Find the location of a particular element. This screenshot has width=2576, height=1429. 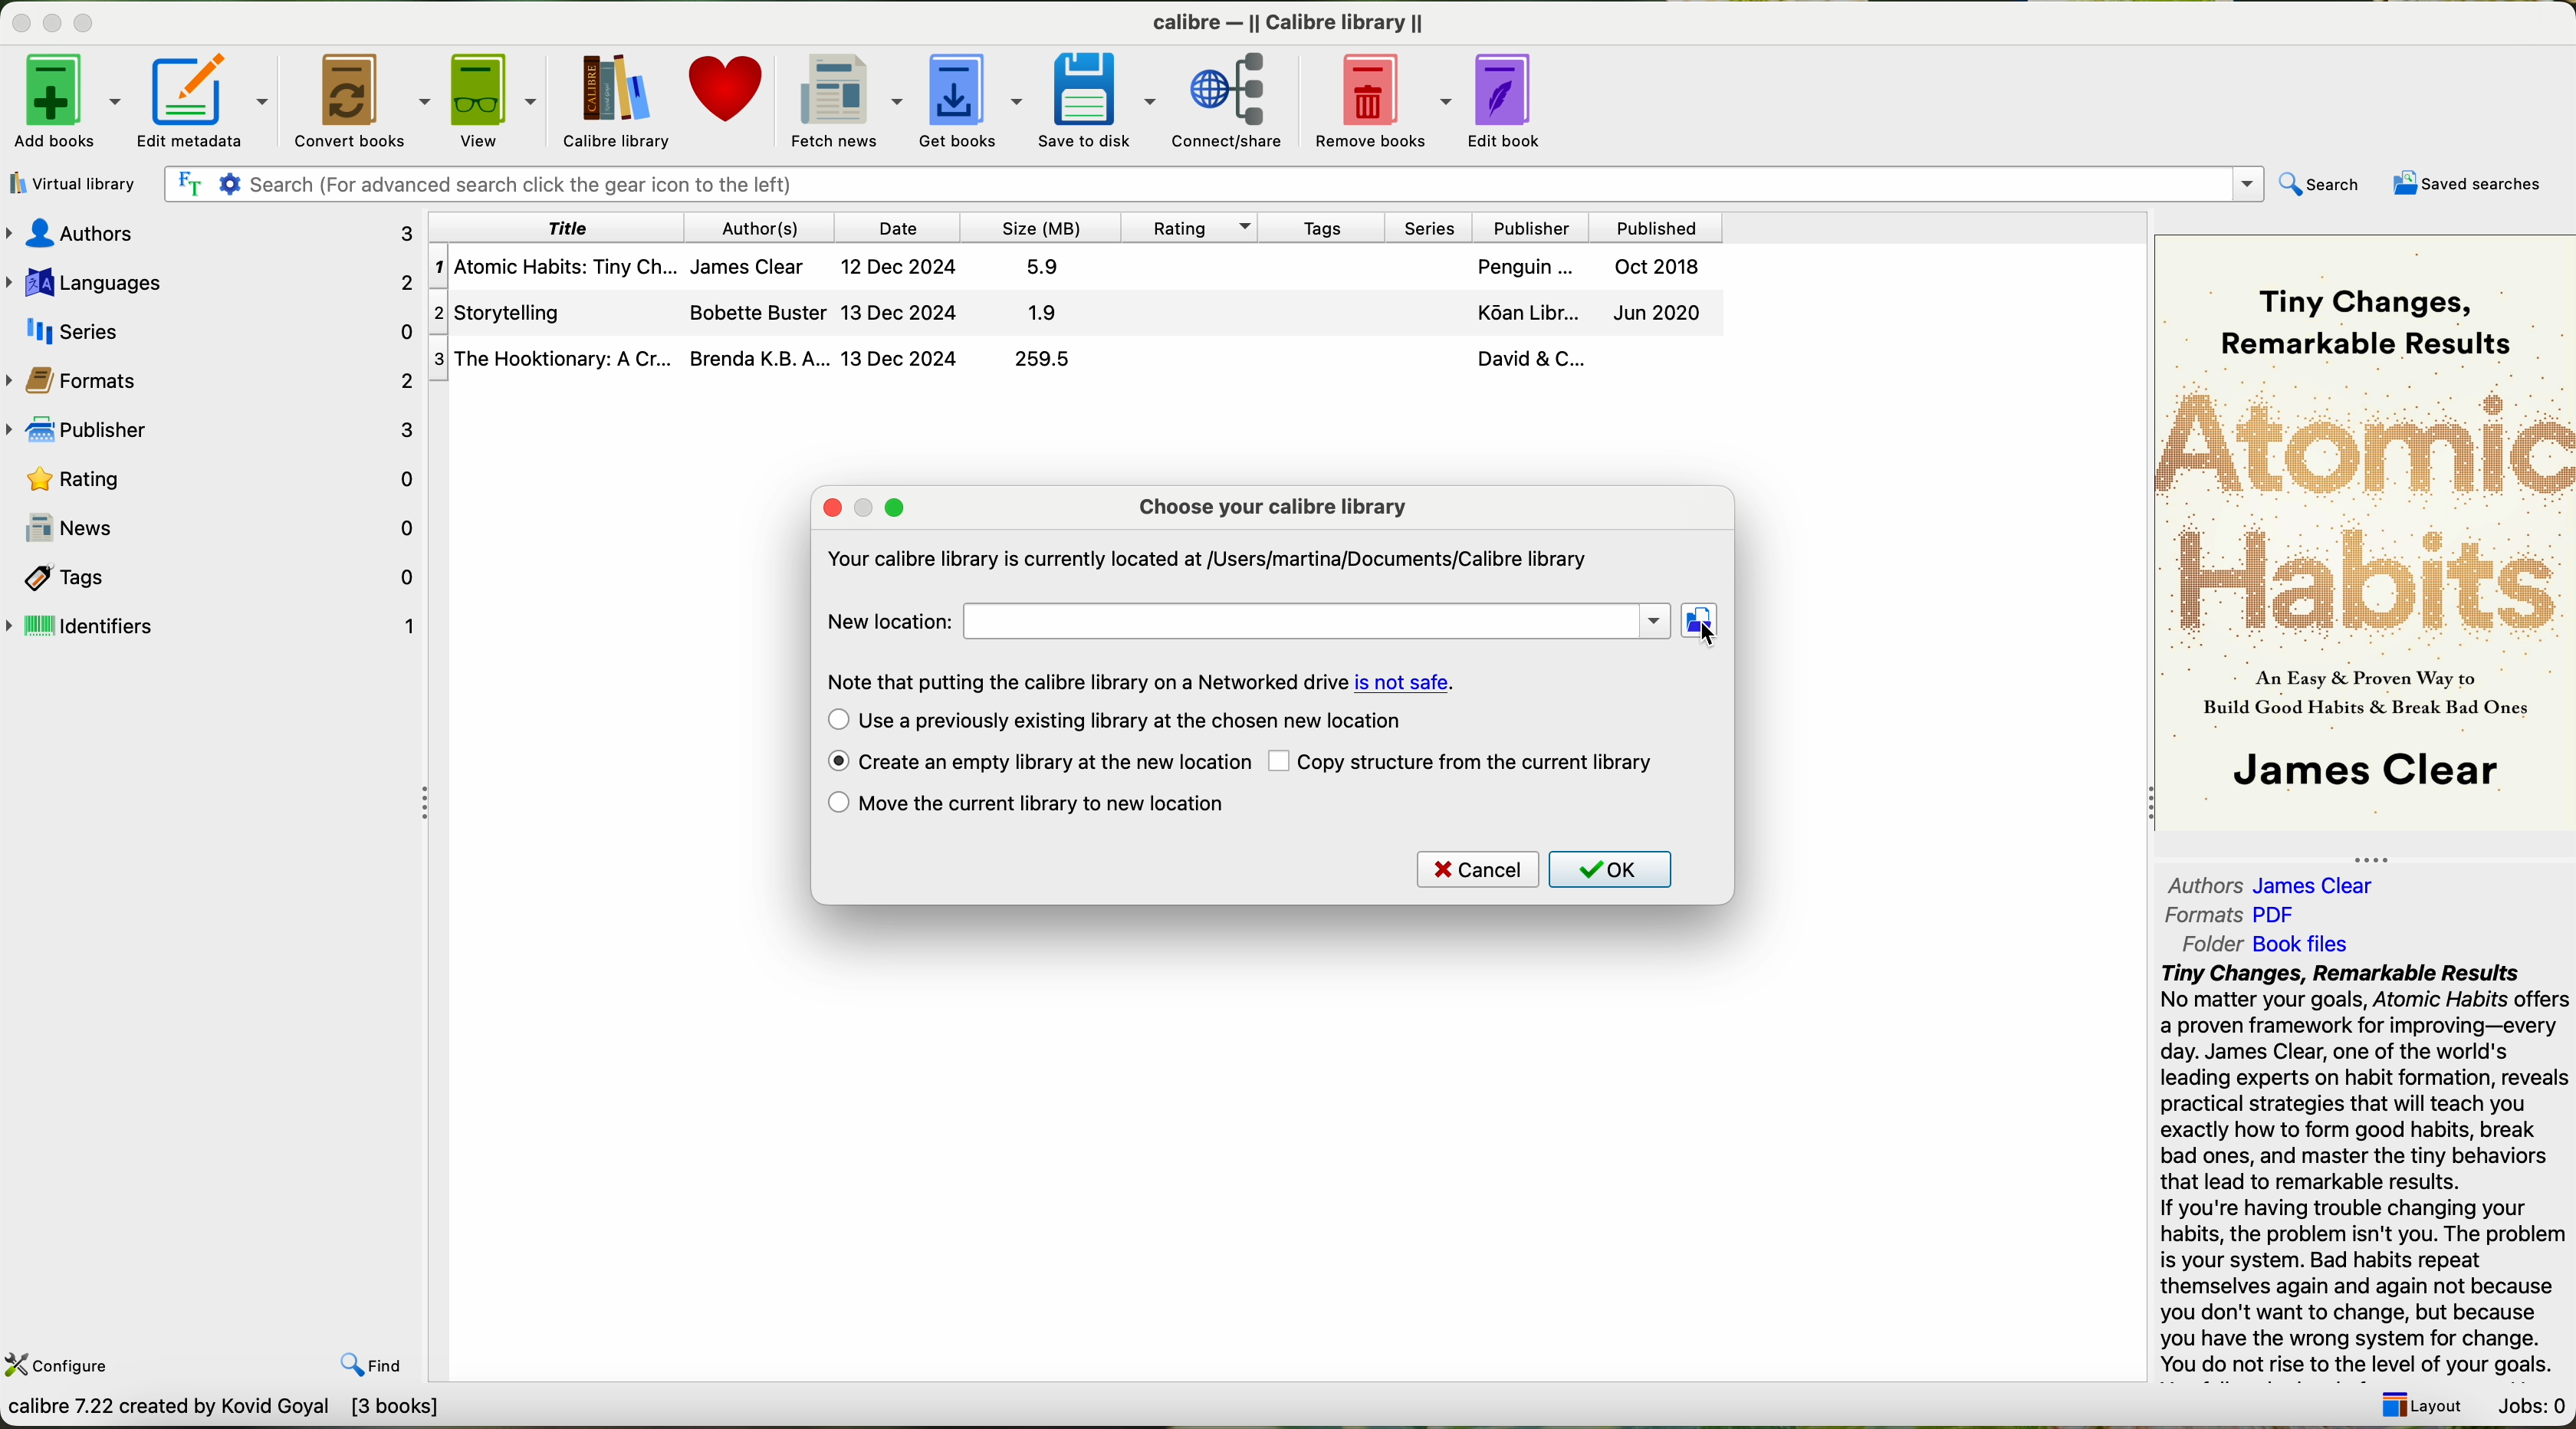

new location is located at coordinates (889, 620).